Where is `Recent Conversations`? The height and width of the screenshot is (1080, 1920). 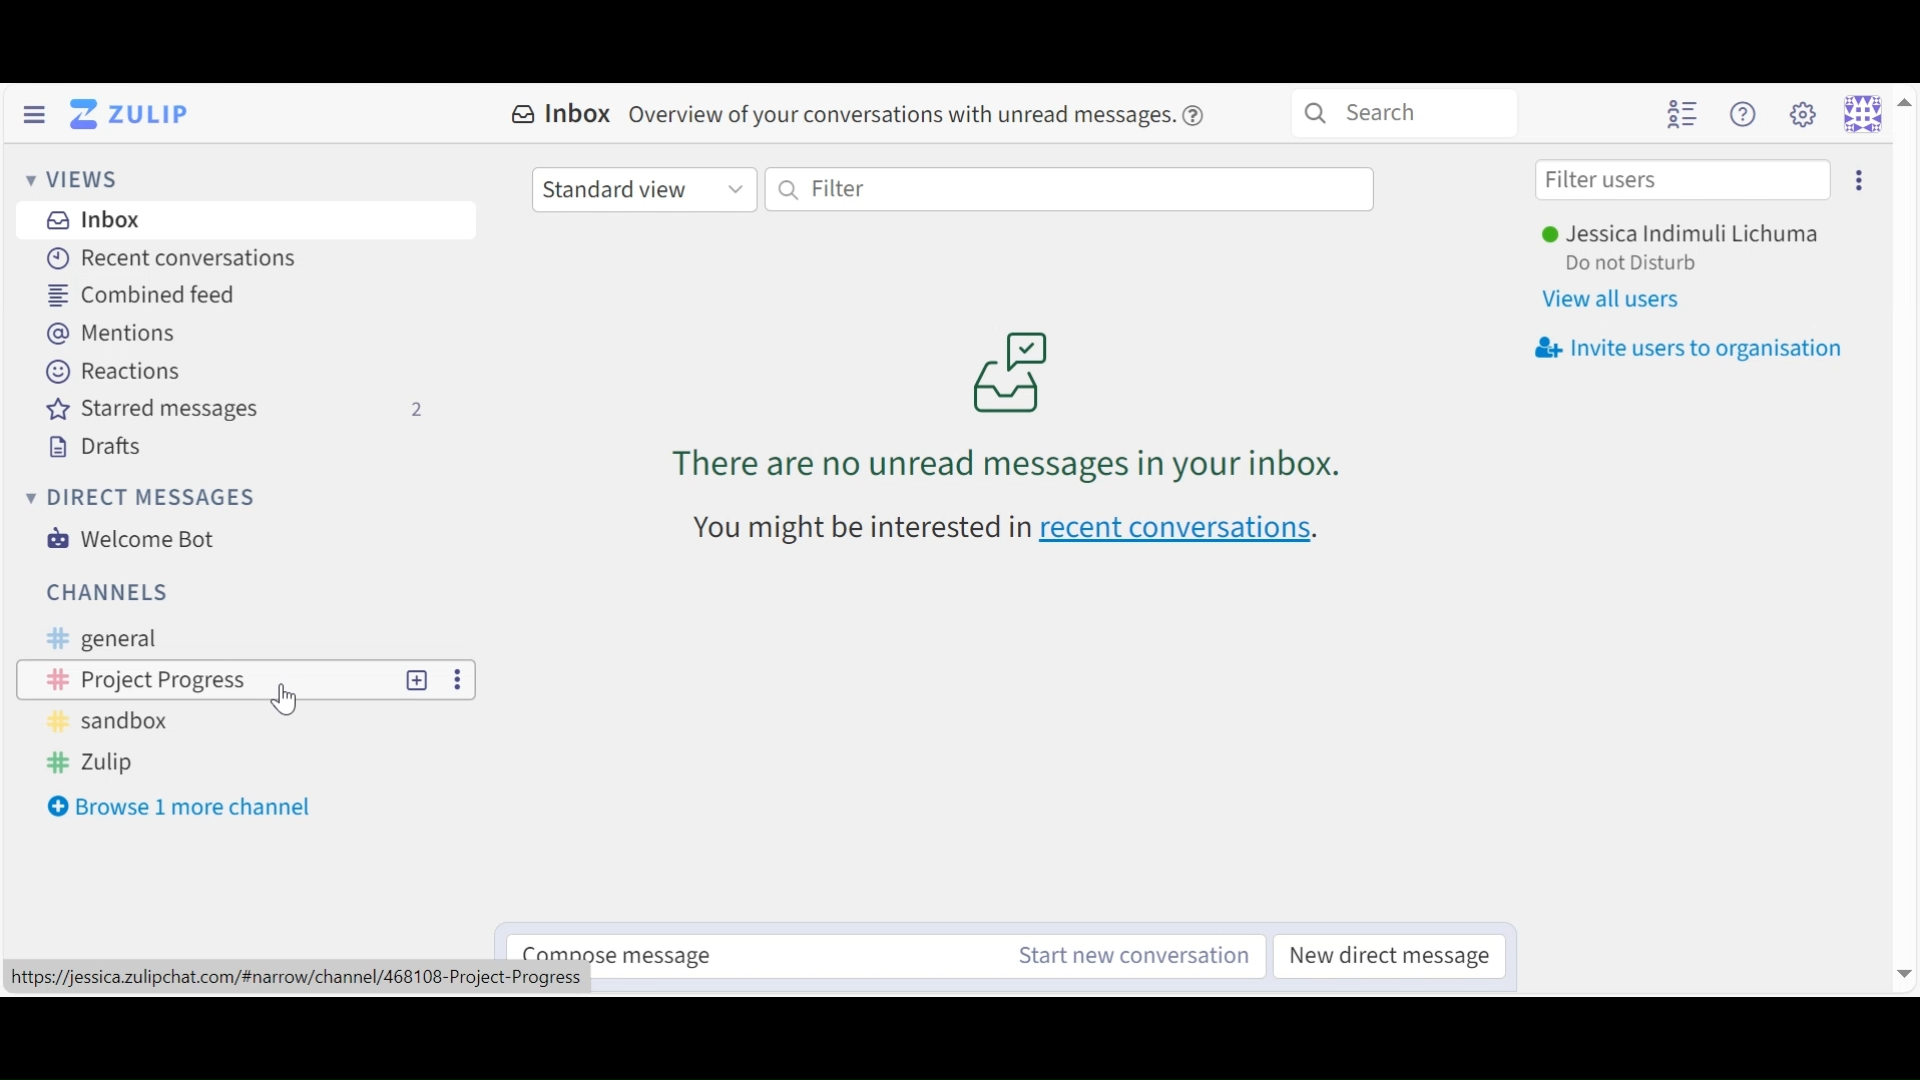 Recent Conversations is located at coordinates (170, 260).